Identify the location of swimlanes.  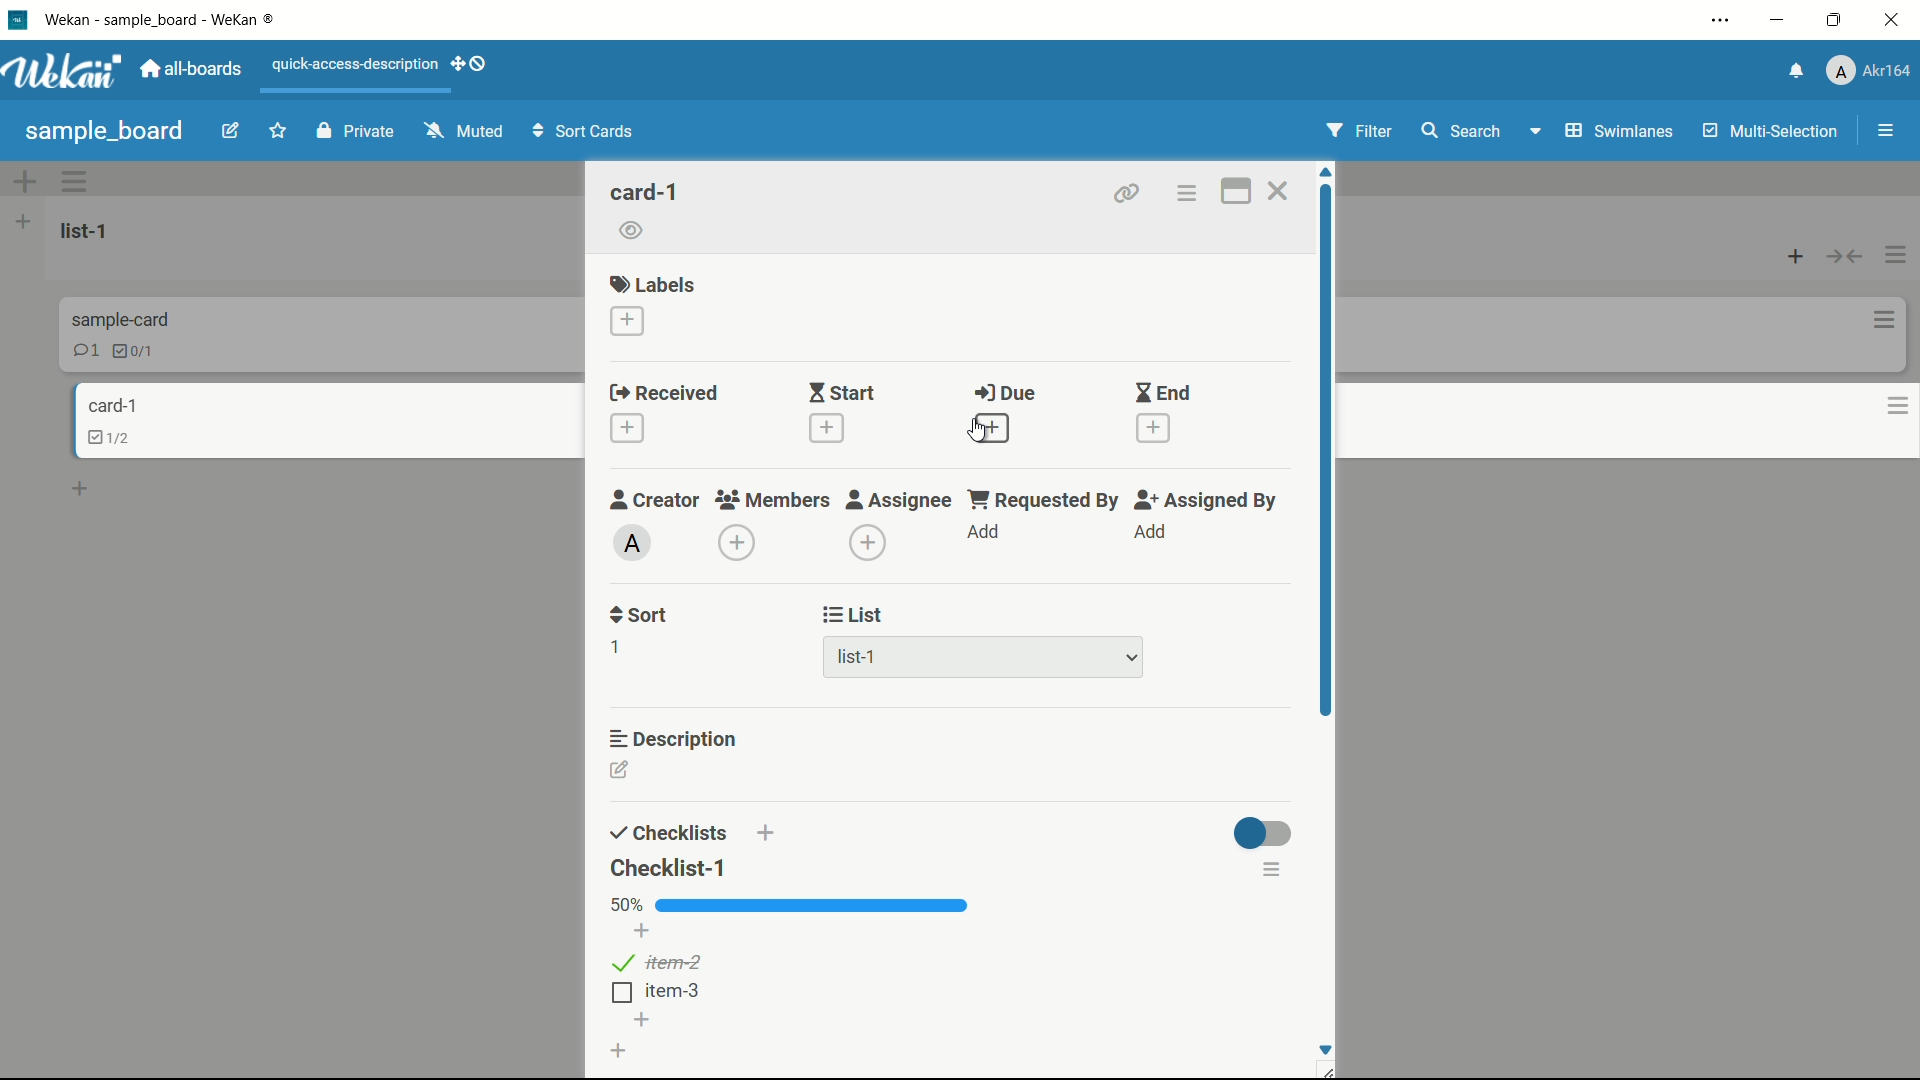
(1598, 133).